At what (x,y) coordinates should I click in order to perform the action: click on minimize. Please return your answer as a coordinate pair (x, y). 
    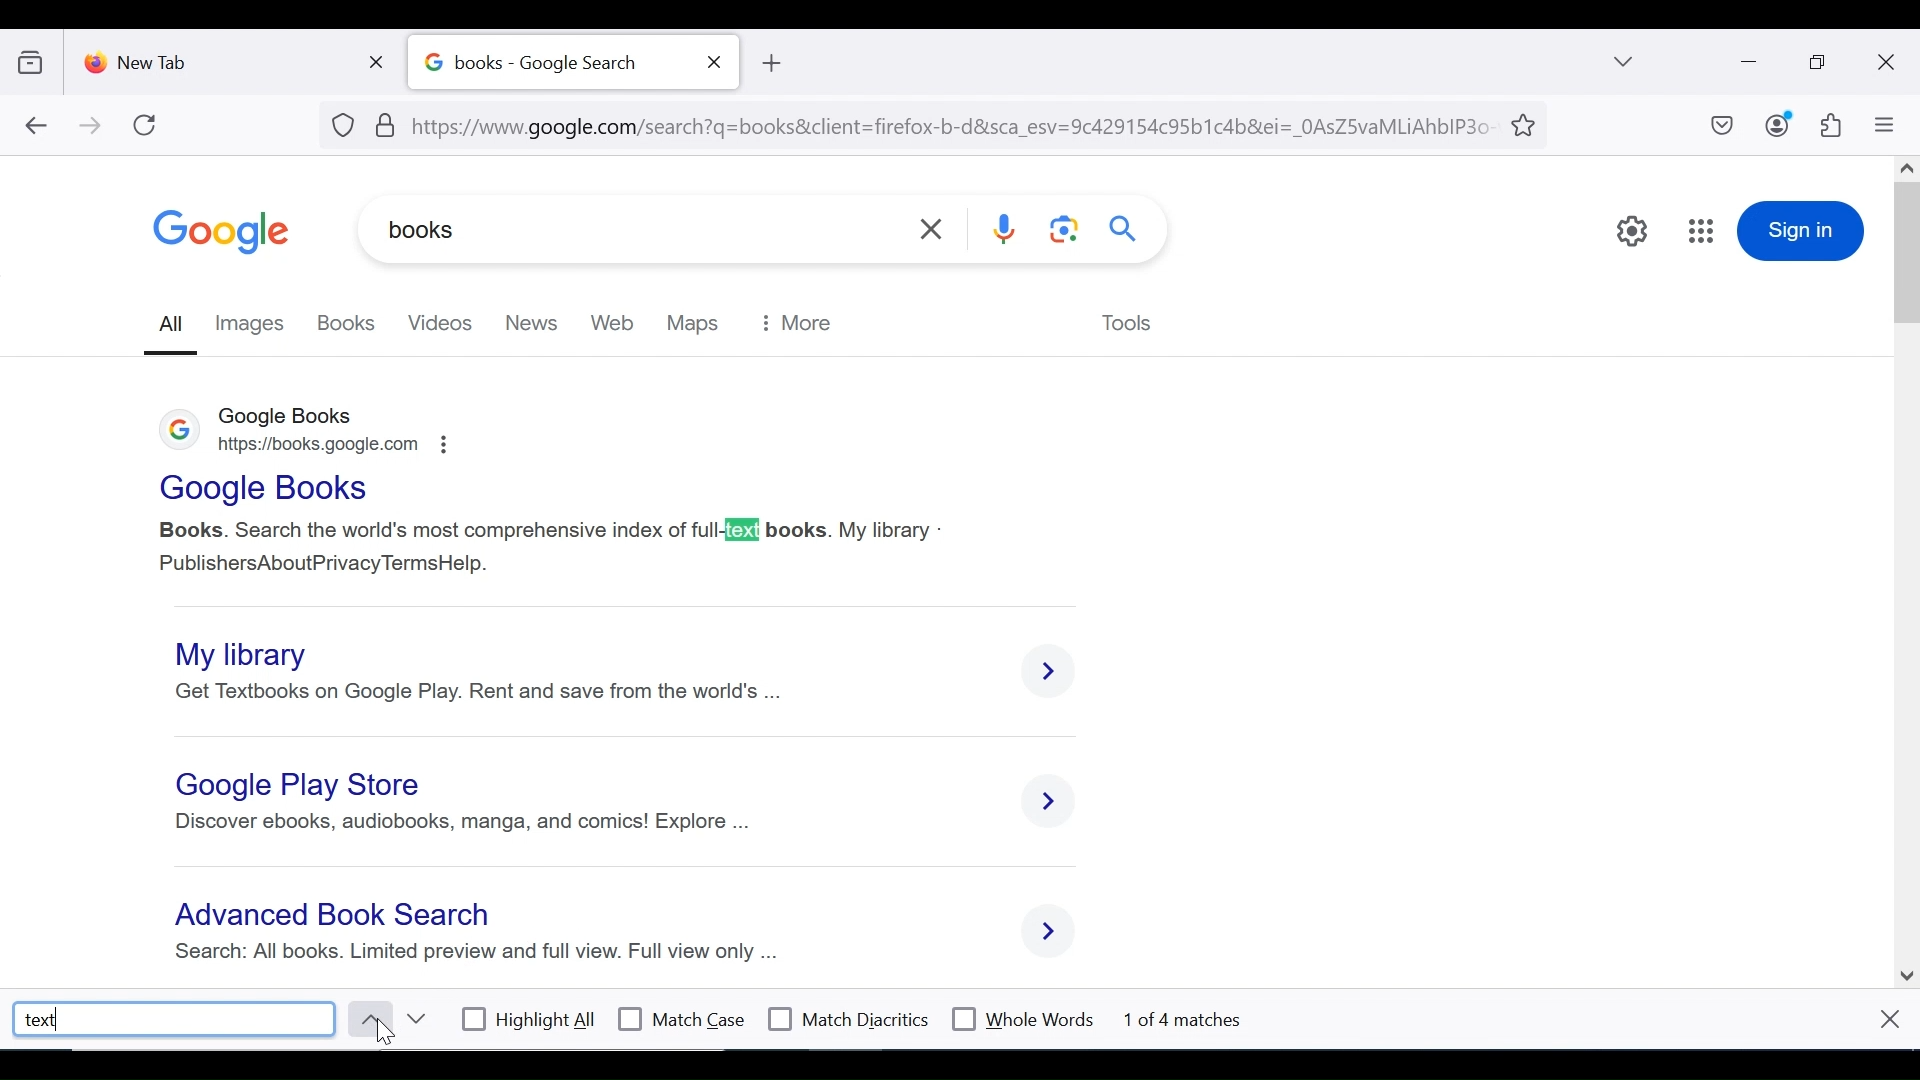
    Looking at the image, I should click on (1746, 60).